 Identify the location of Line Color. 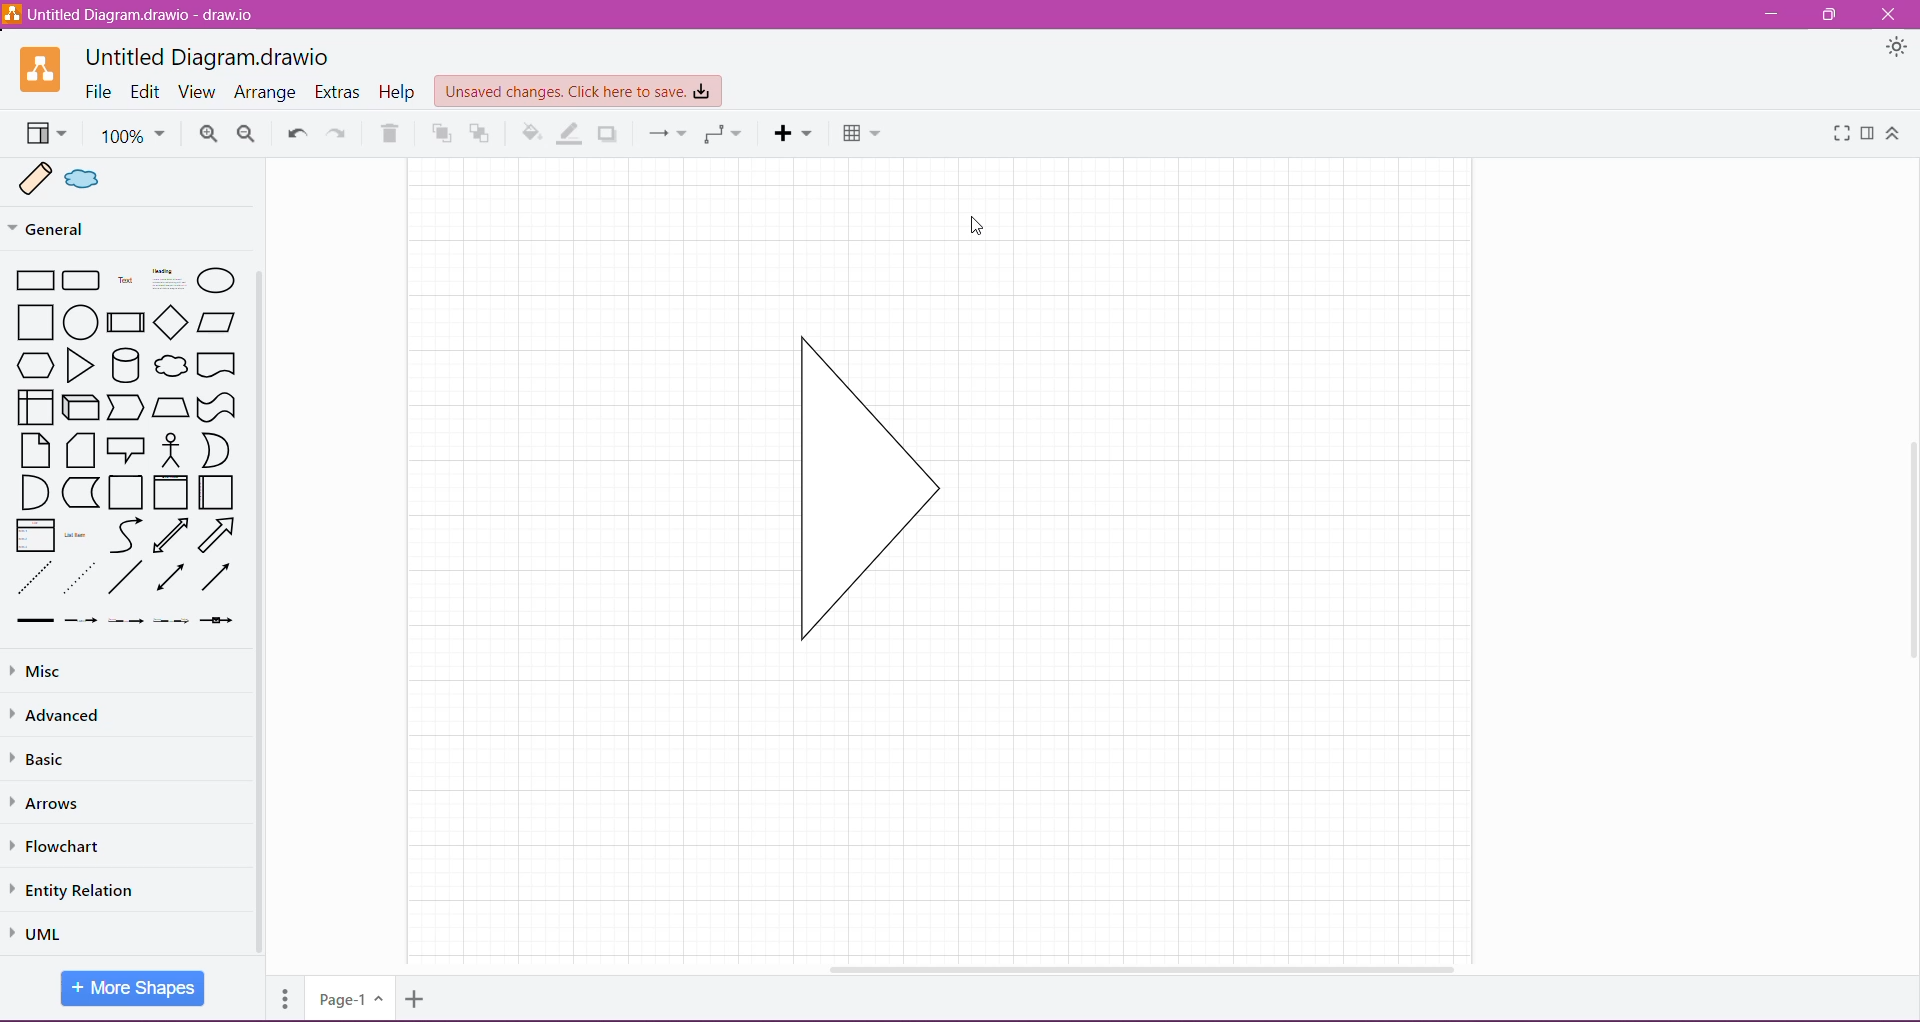
(567, 133).